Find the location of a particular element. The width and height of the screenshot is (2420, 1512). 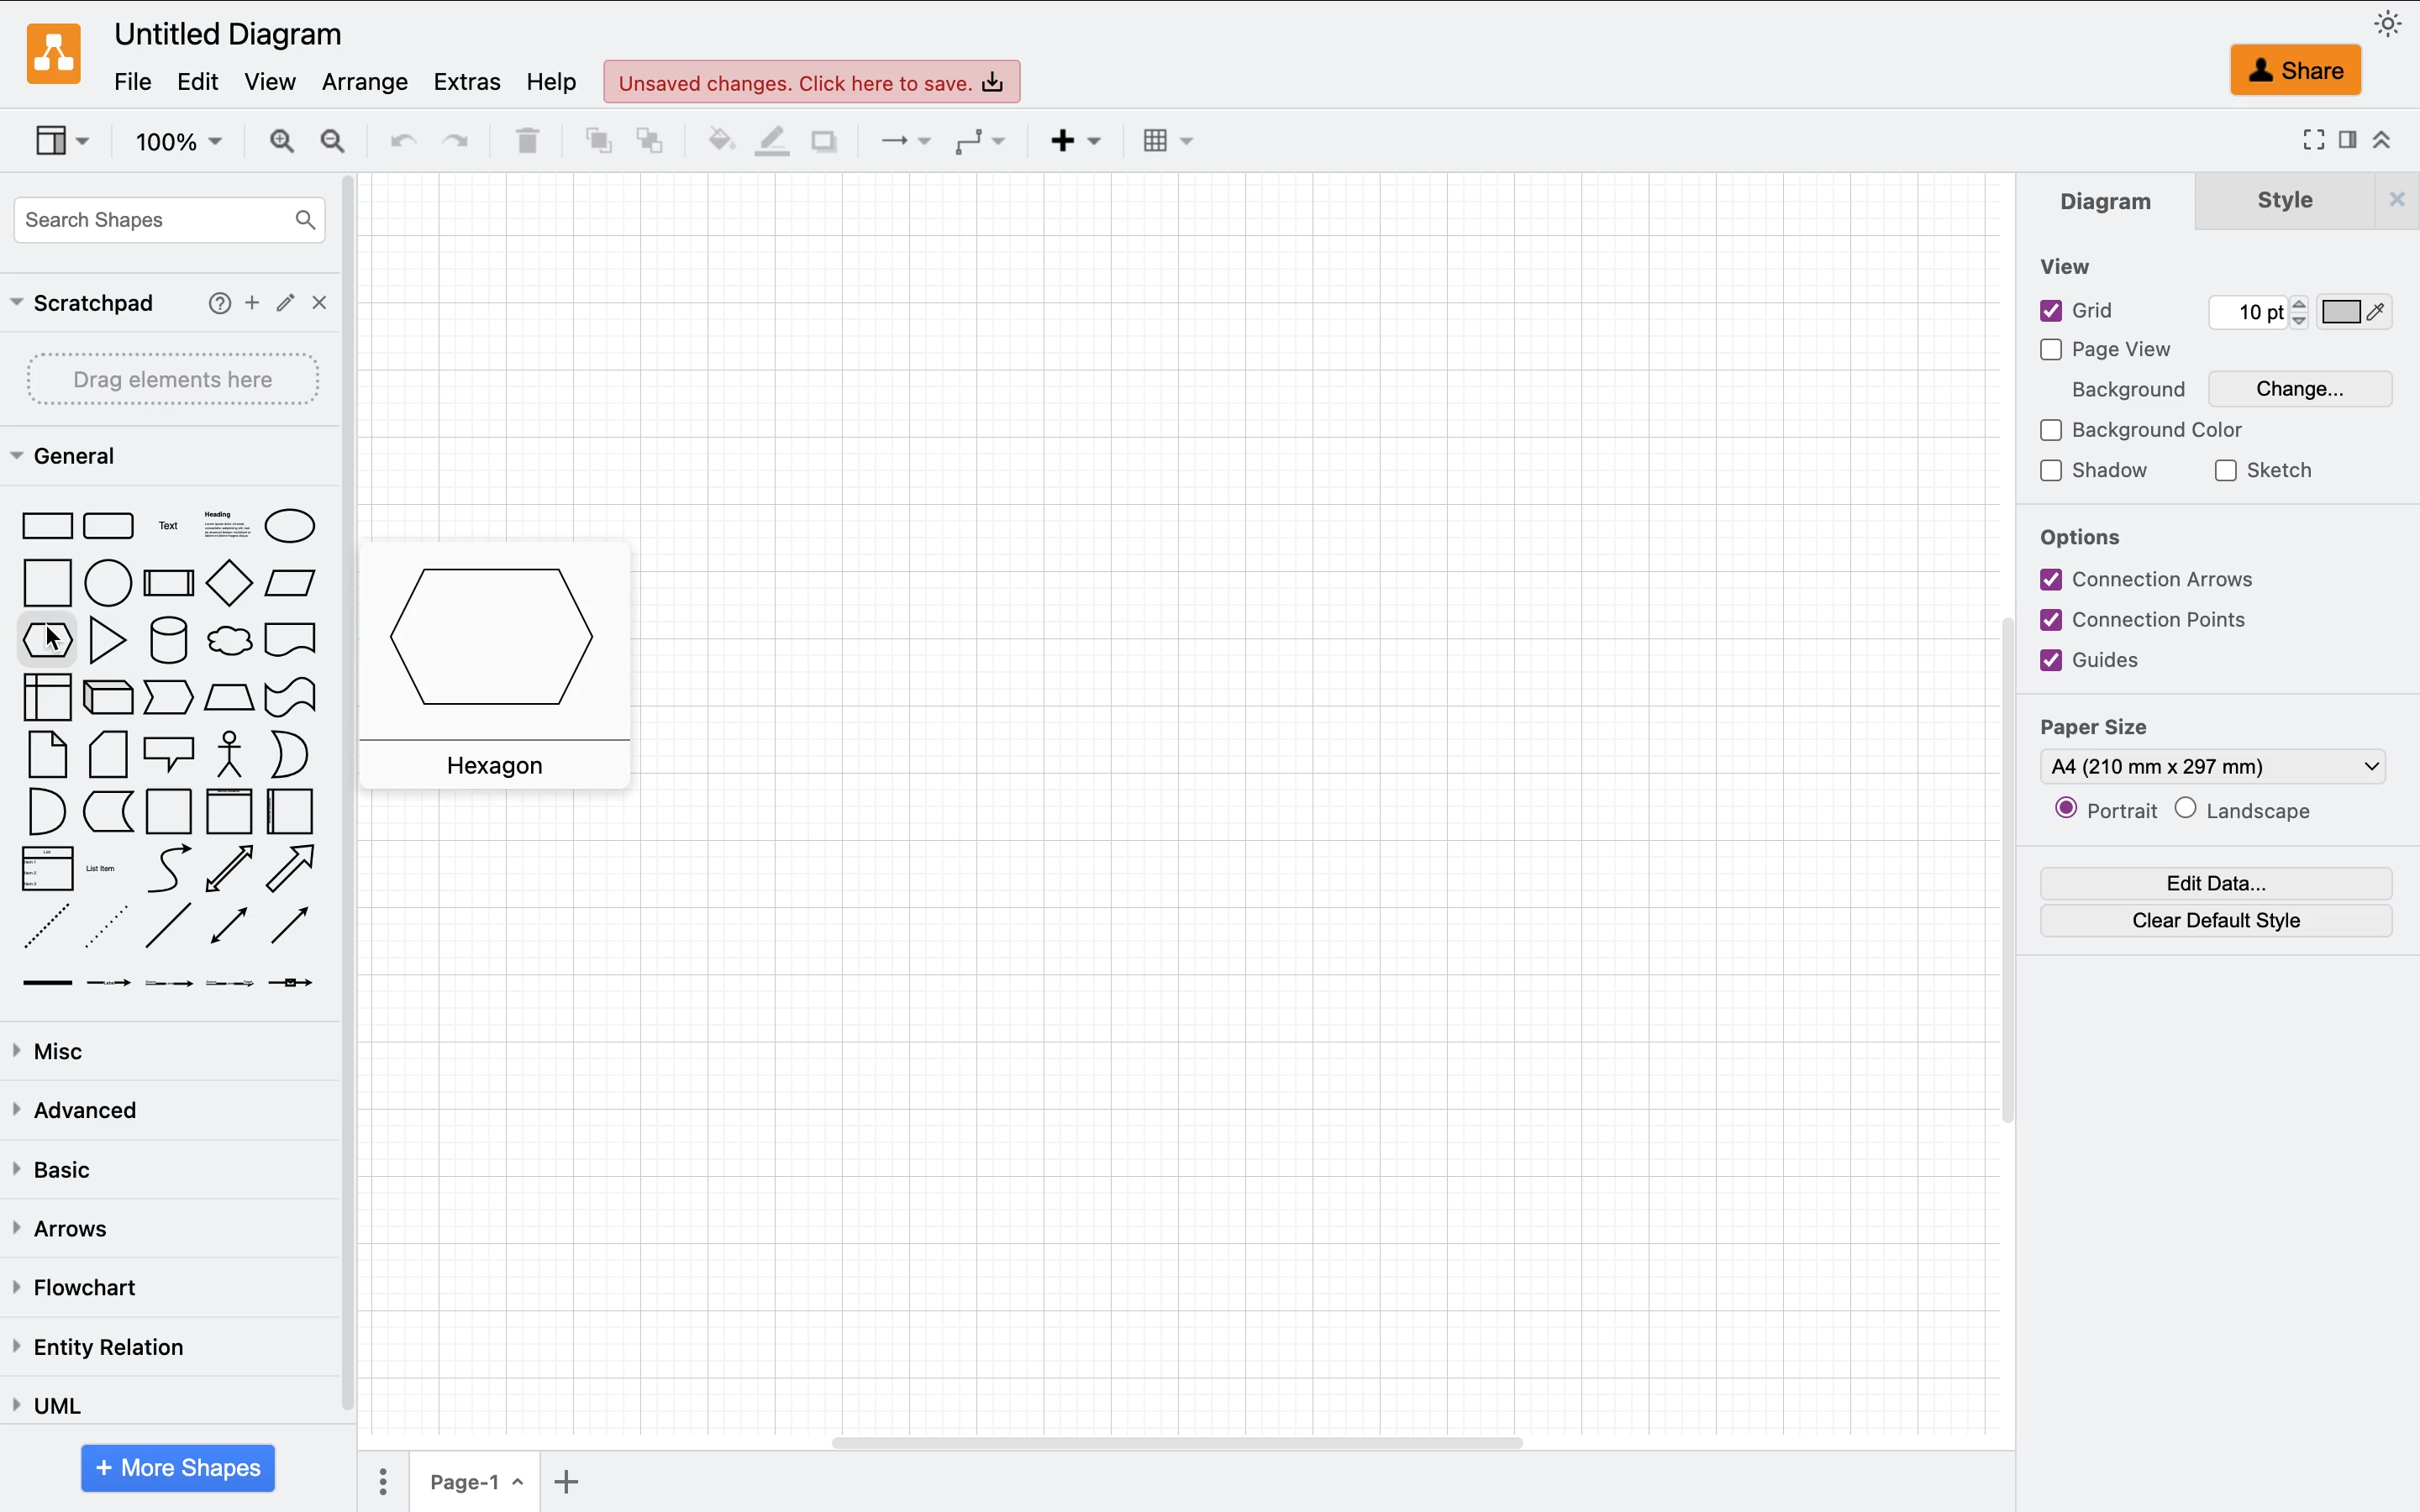

zoom scale is located at coordinates (178, 140).